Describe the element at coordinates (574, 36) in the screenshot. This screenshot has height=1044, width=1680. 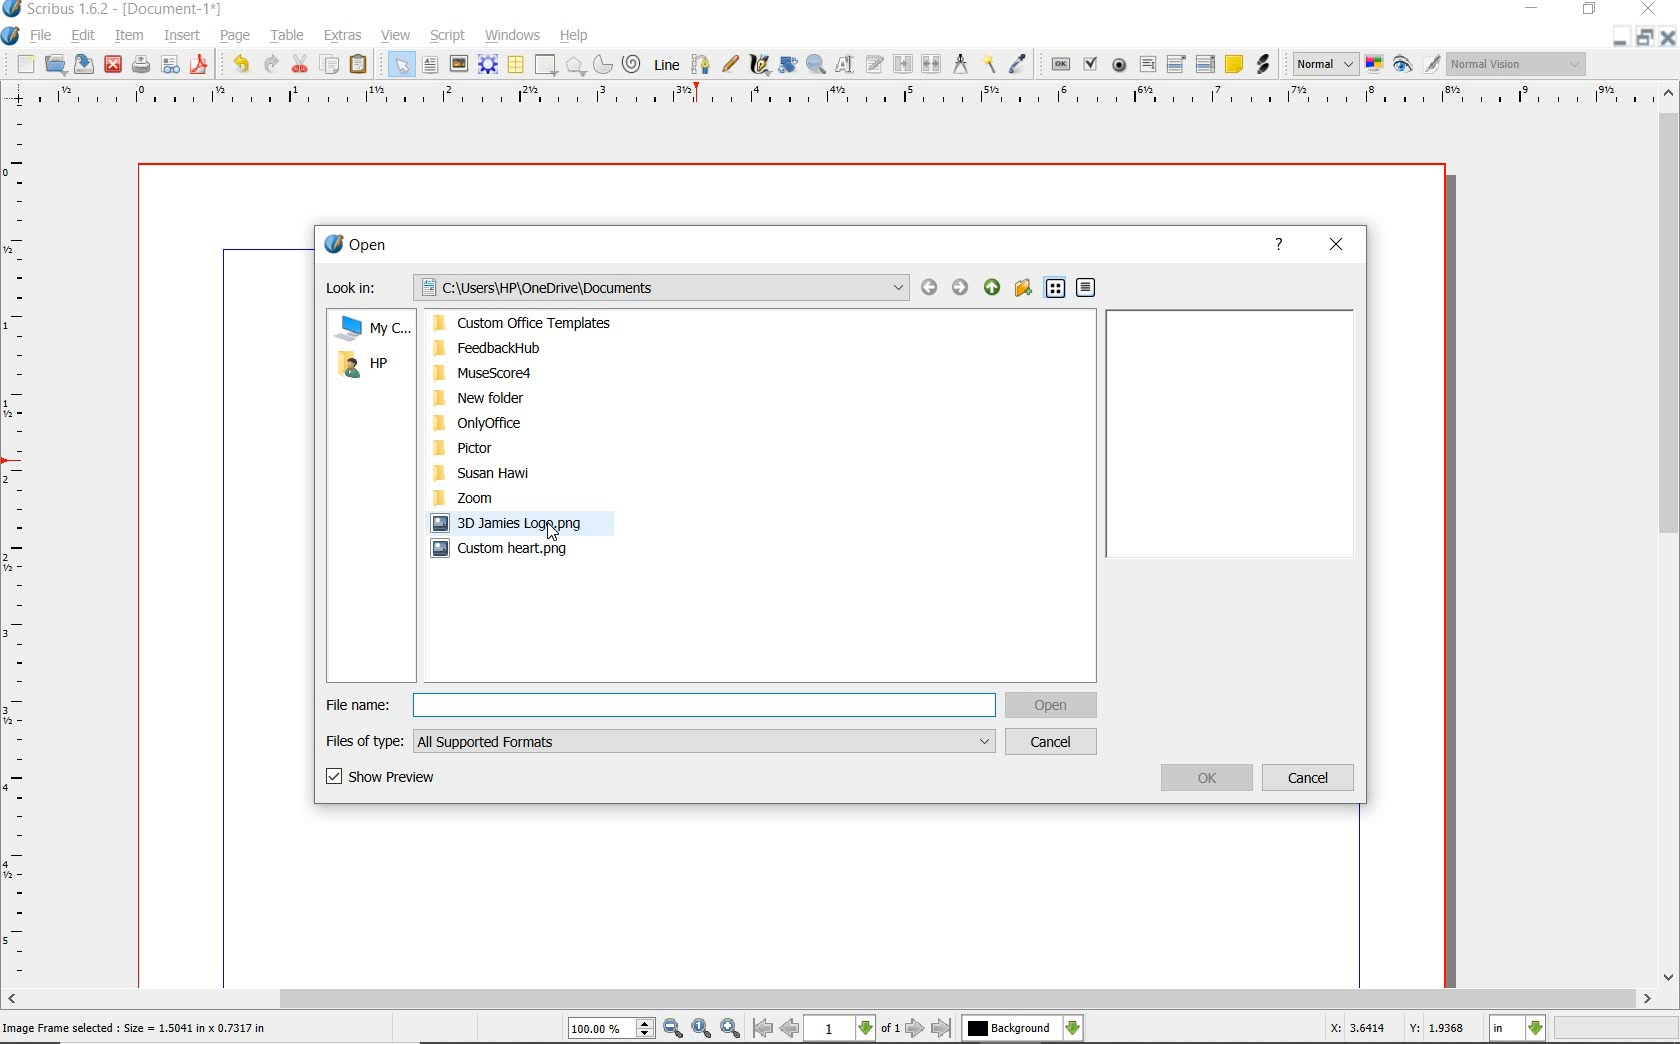
I see `help` at that location.